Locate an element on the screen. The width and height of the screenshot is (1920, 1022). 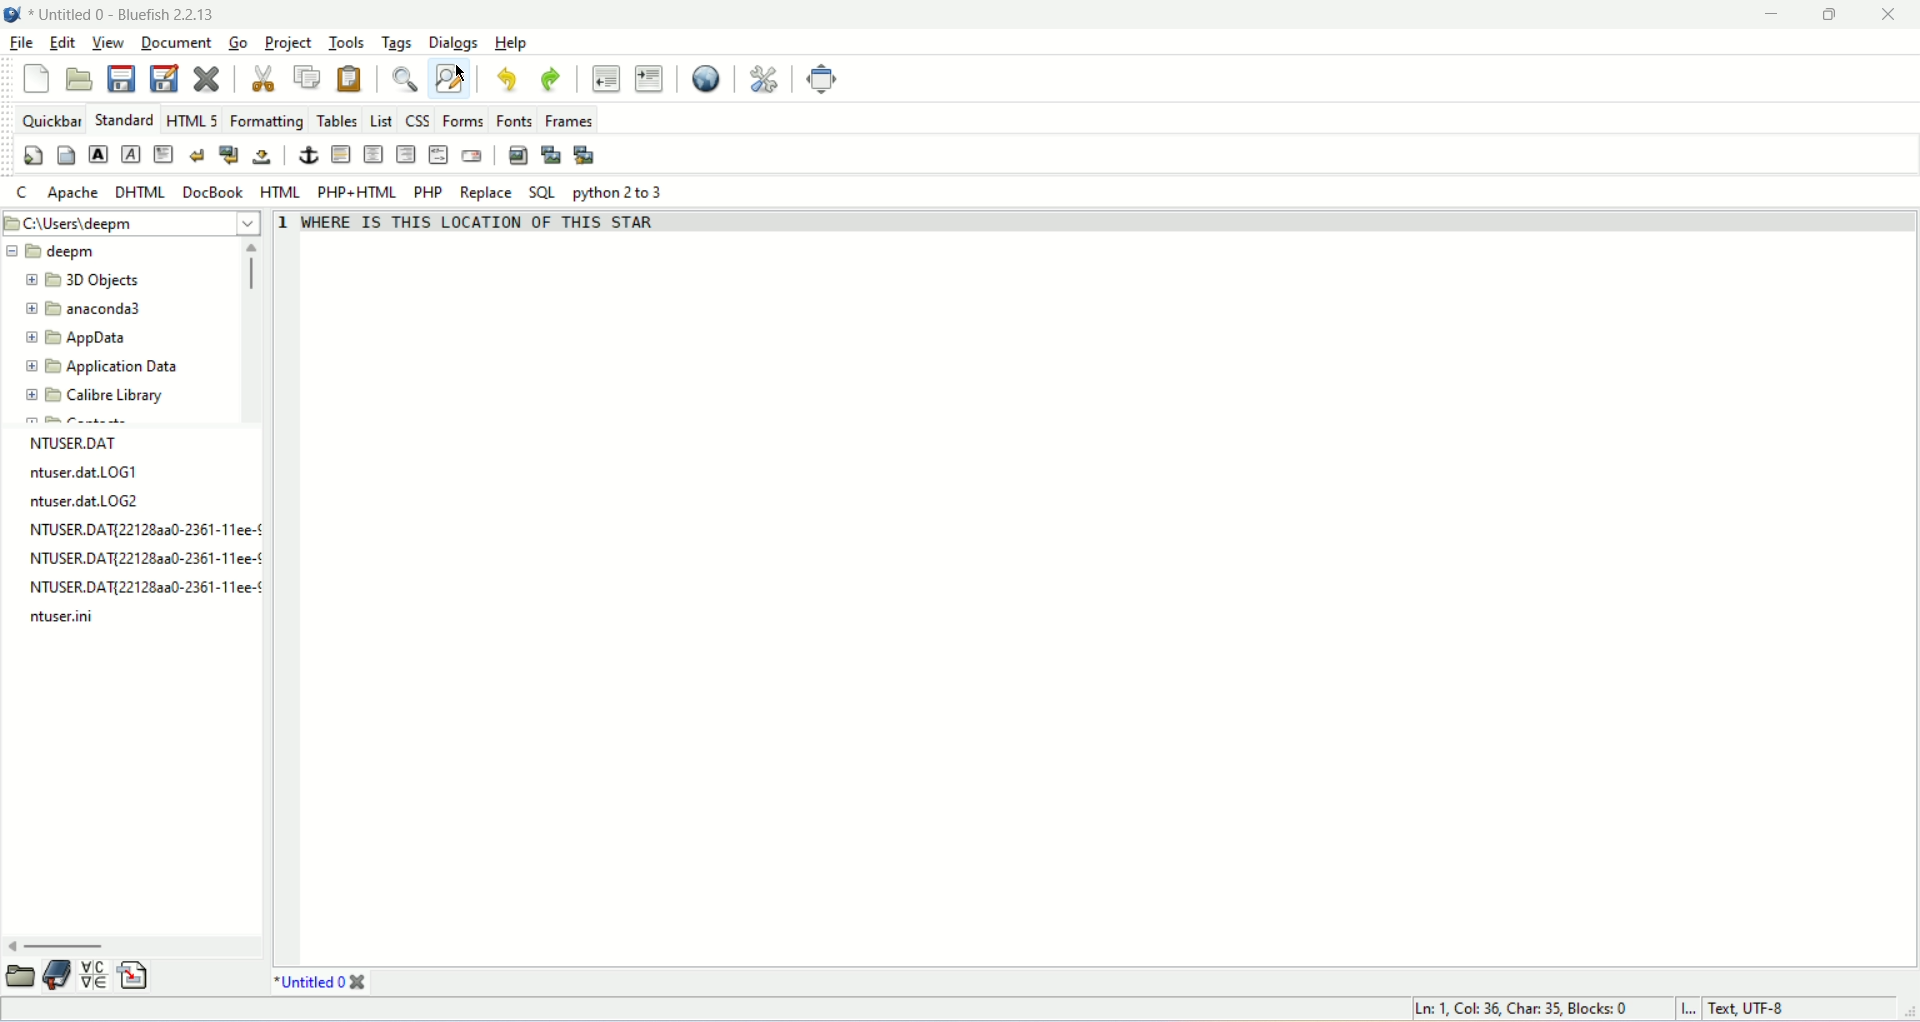
scroll bar is located at coordinates (255, 329).